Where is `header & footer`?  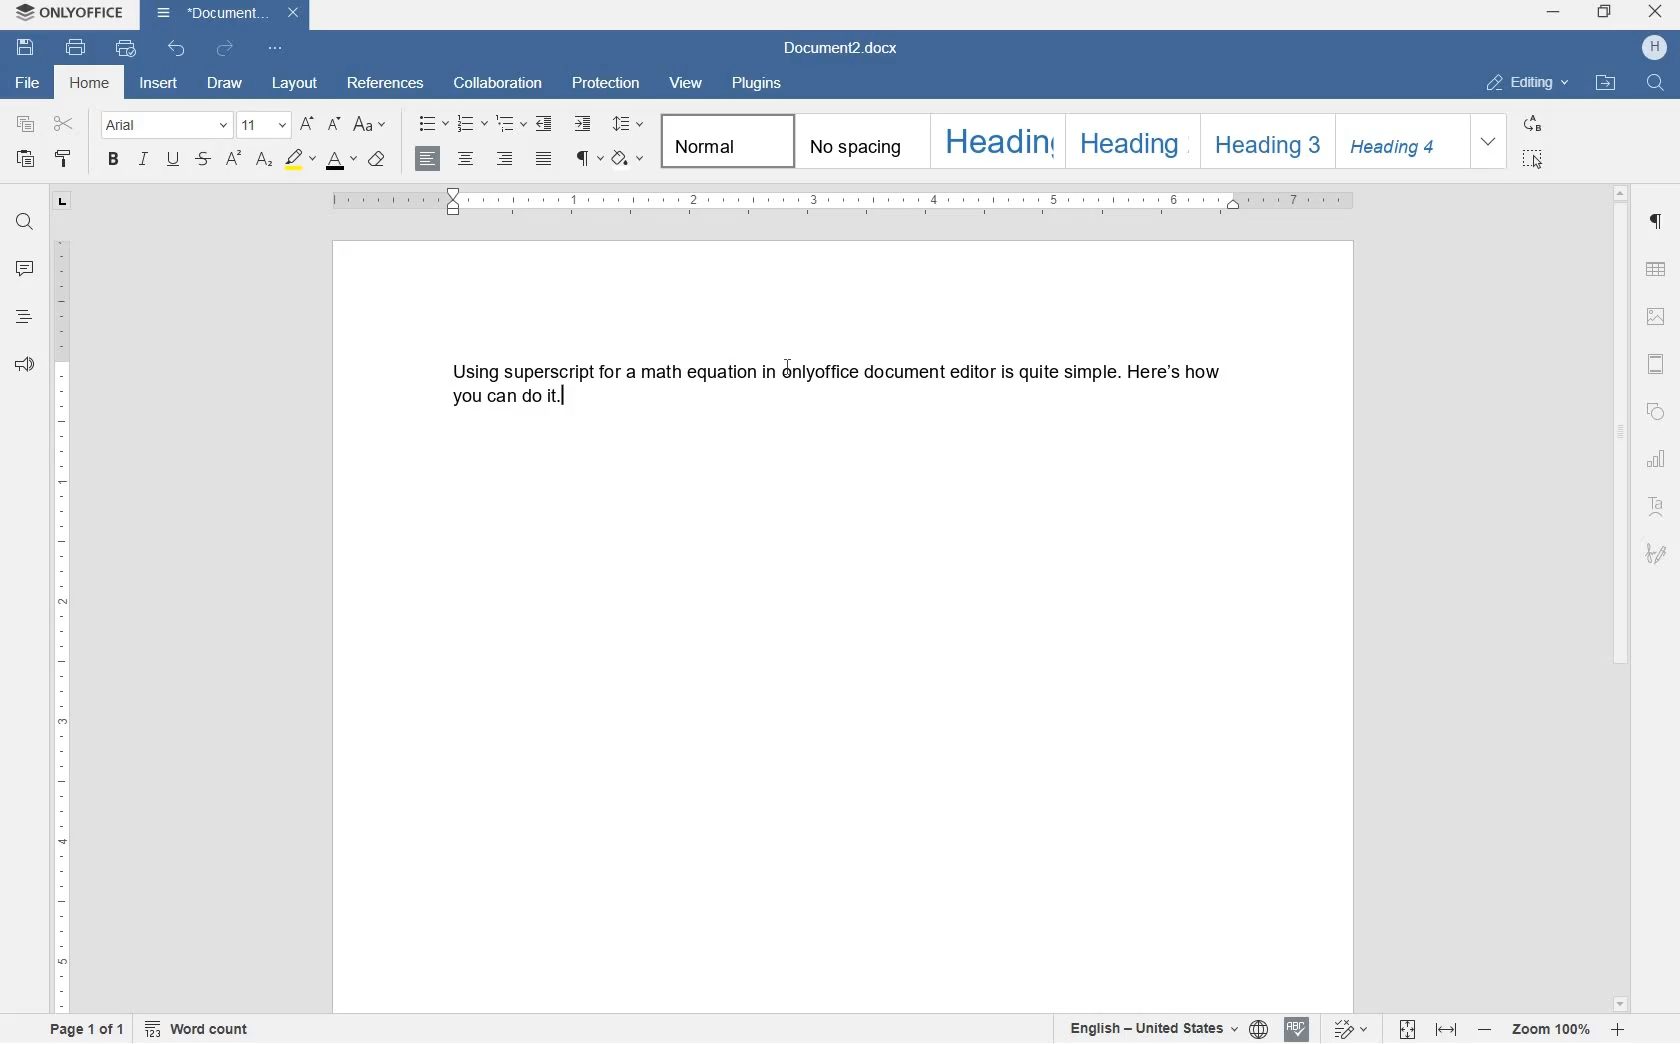
header & footer is located at coordinates (1659, 365).